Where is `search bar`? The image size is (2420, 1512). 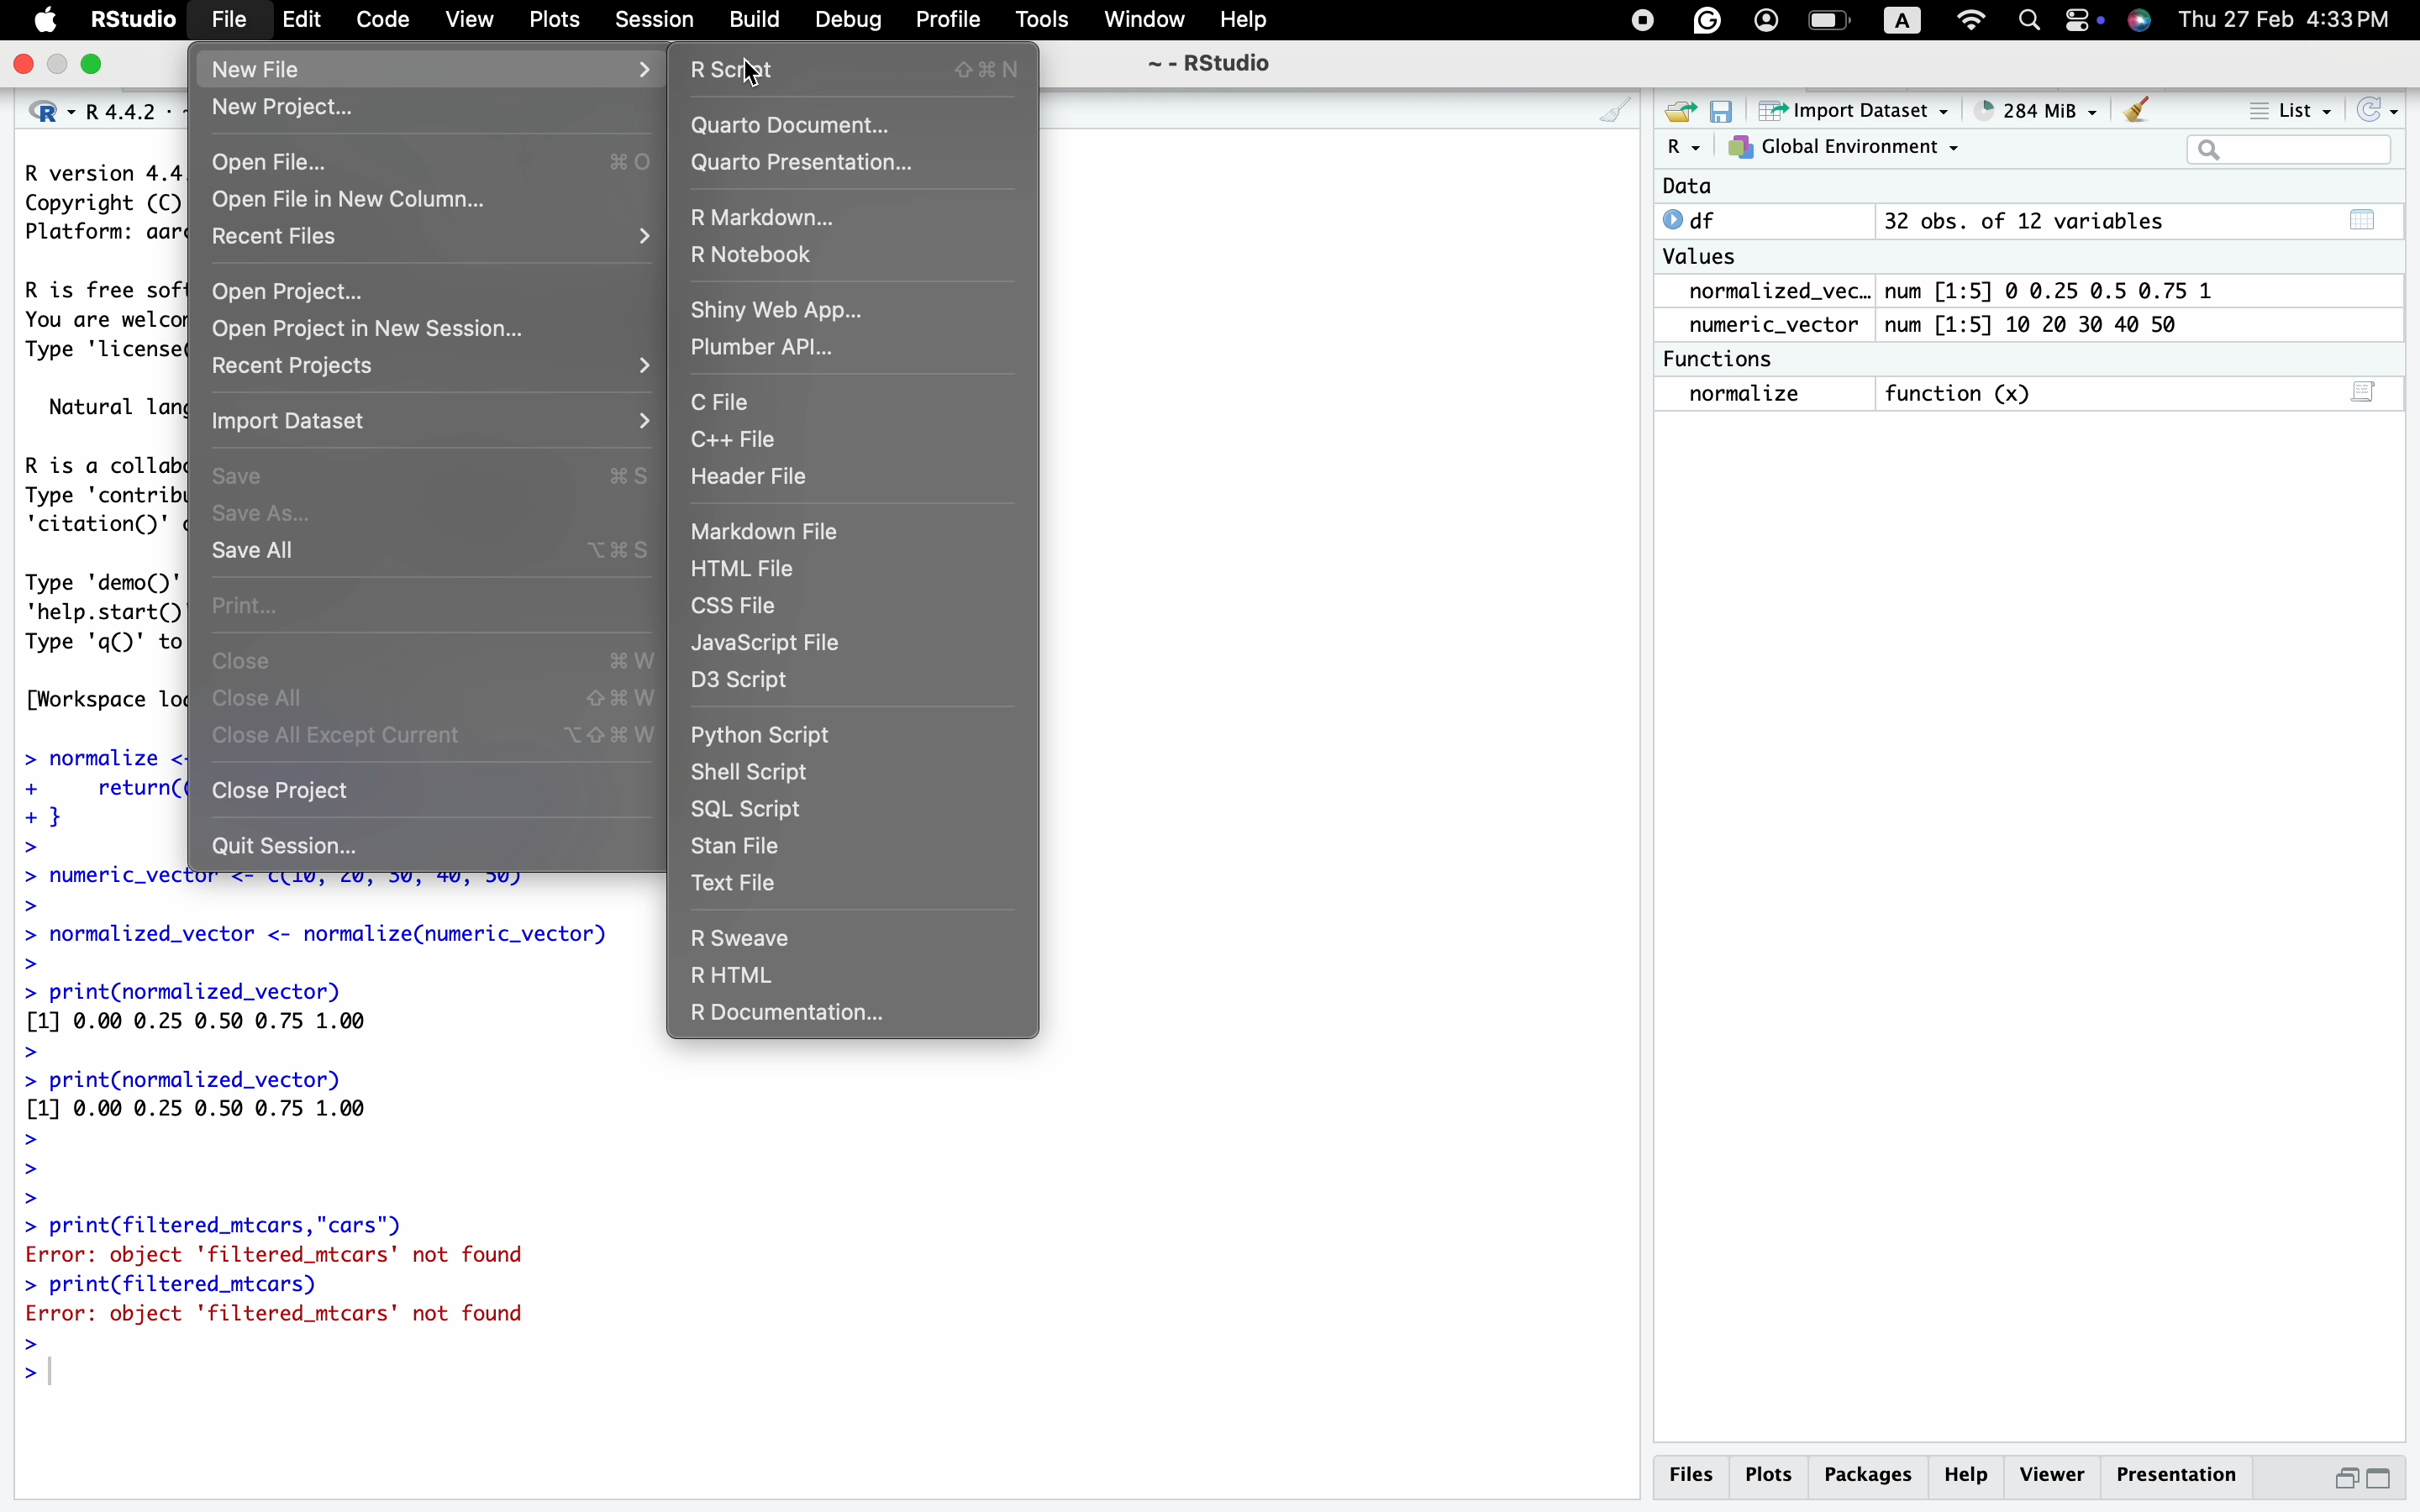
search bar is located at coordinates (2283, 148).